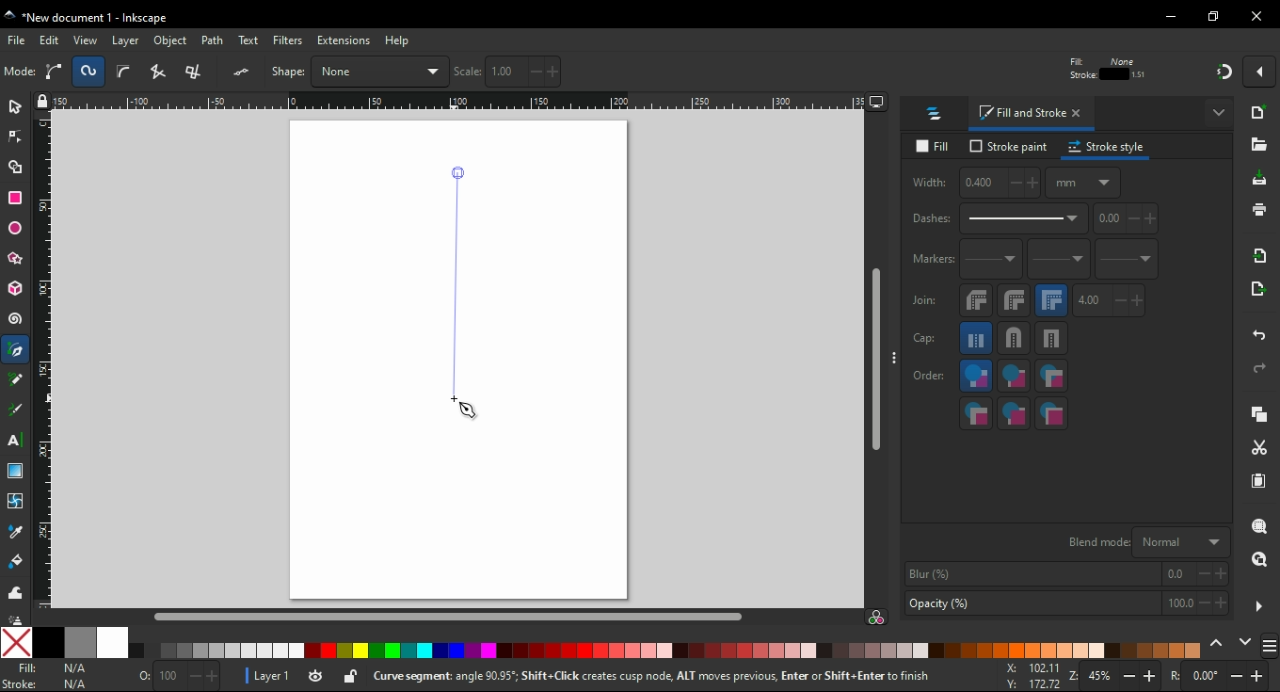 The width and height of the screenshot is (1280, 692). Describe the element at coordinates (522, 72) in the screenshot. I see `horizontal coordinates` at that location.